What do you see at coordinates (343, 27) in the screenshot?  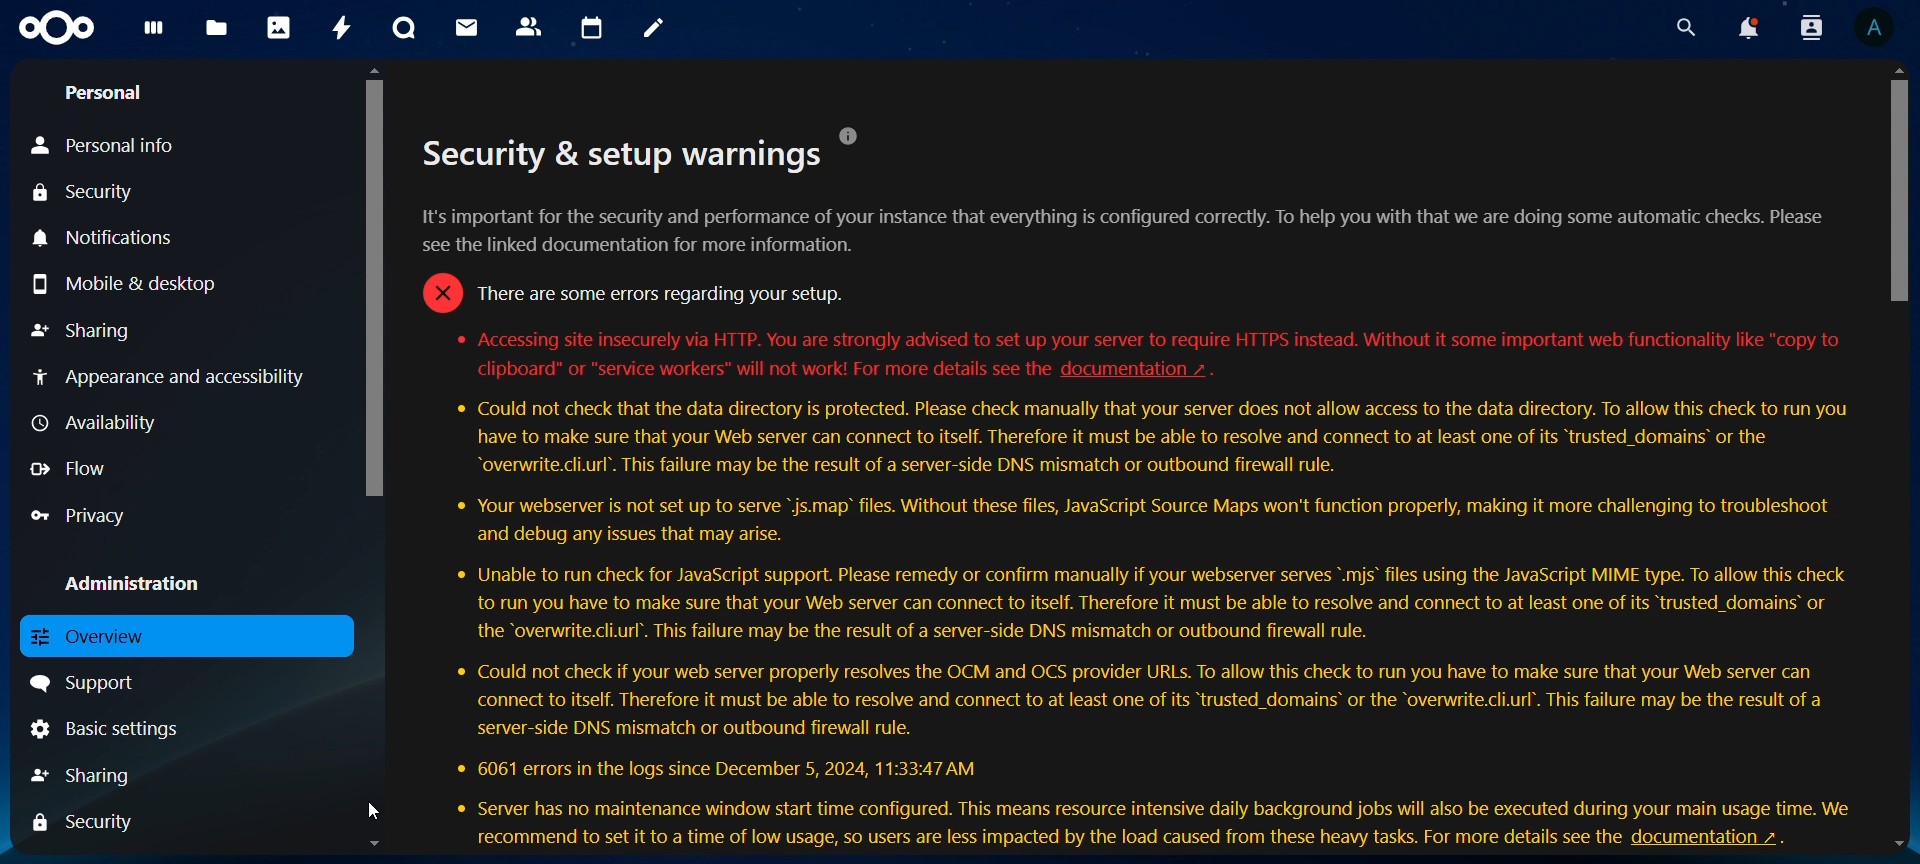 I see `activity` at bounding box center [343, 27].